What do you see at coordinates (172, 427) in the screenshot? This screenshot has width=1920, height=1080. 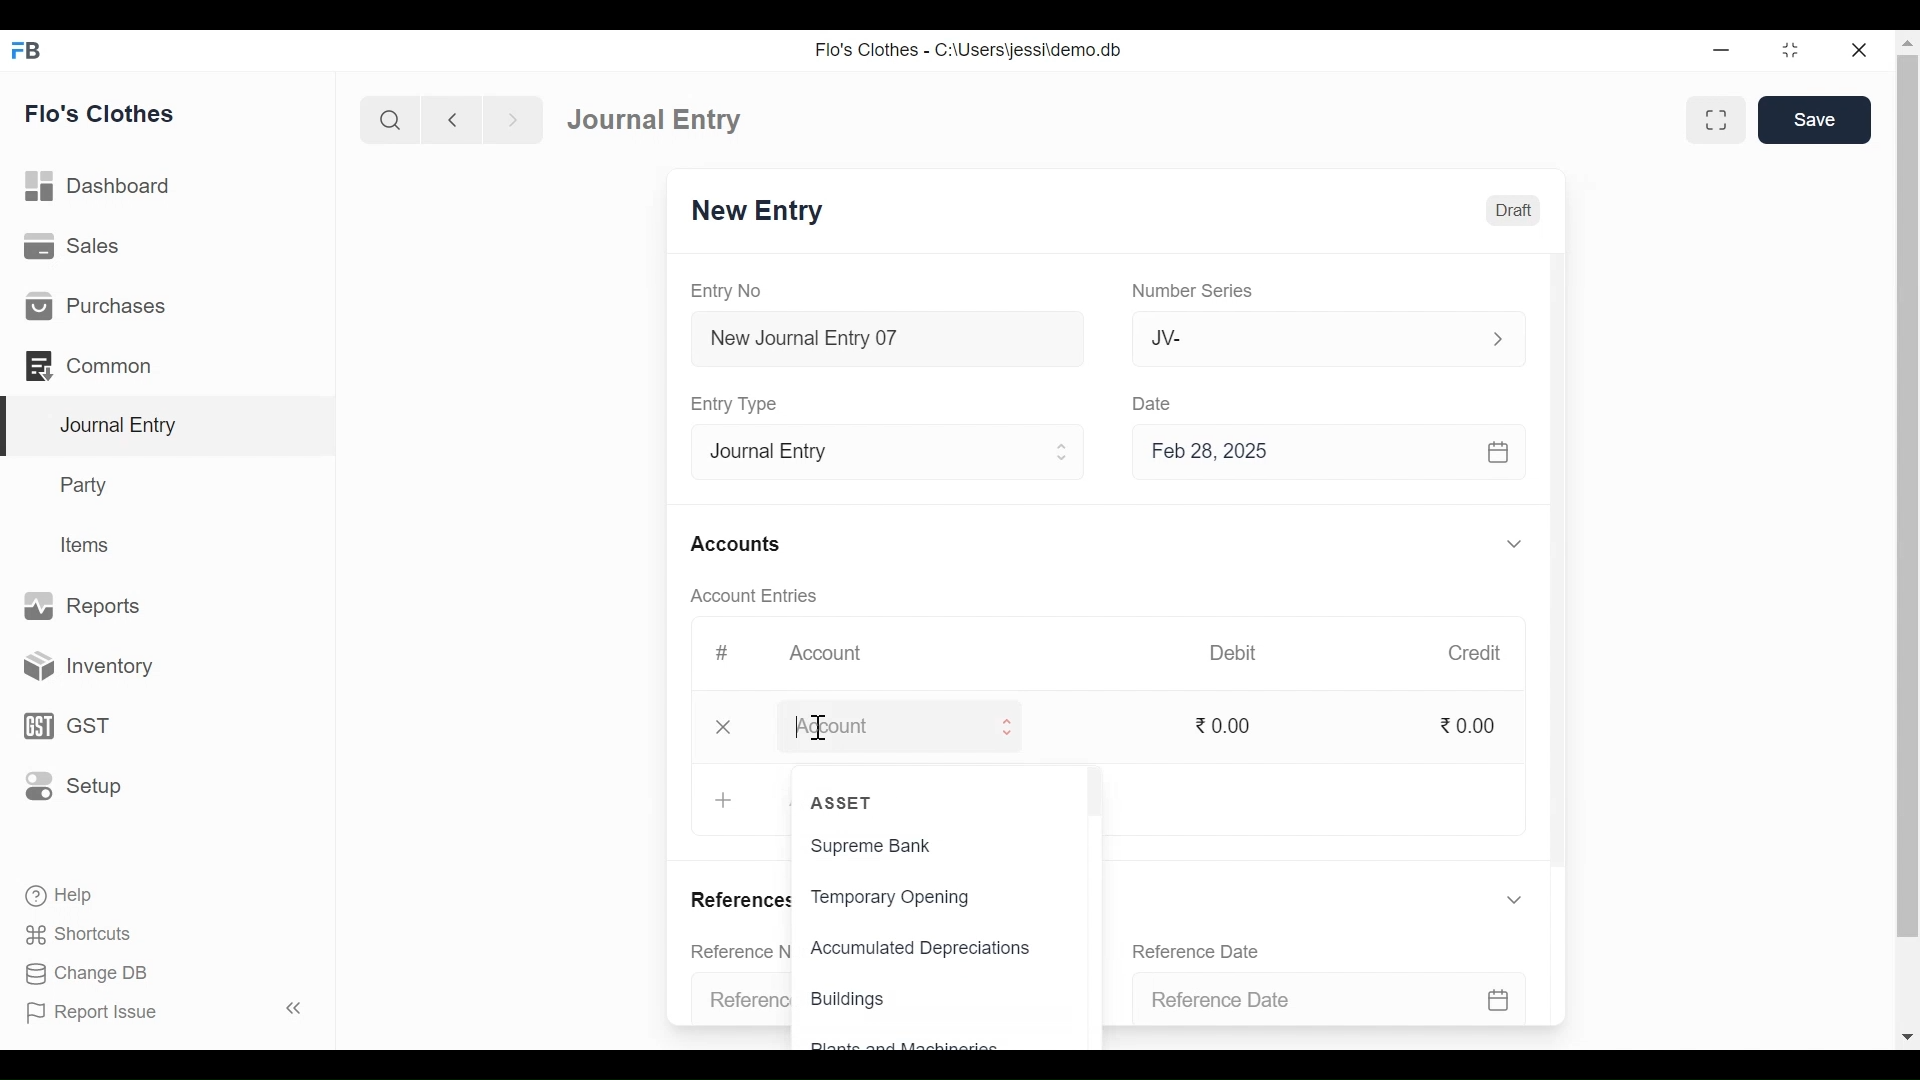 I see `Journal Entry` at bounding box center [172, 427].